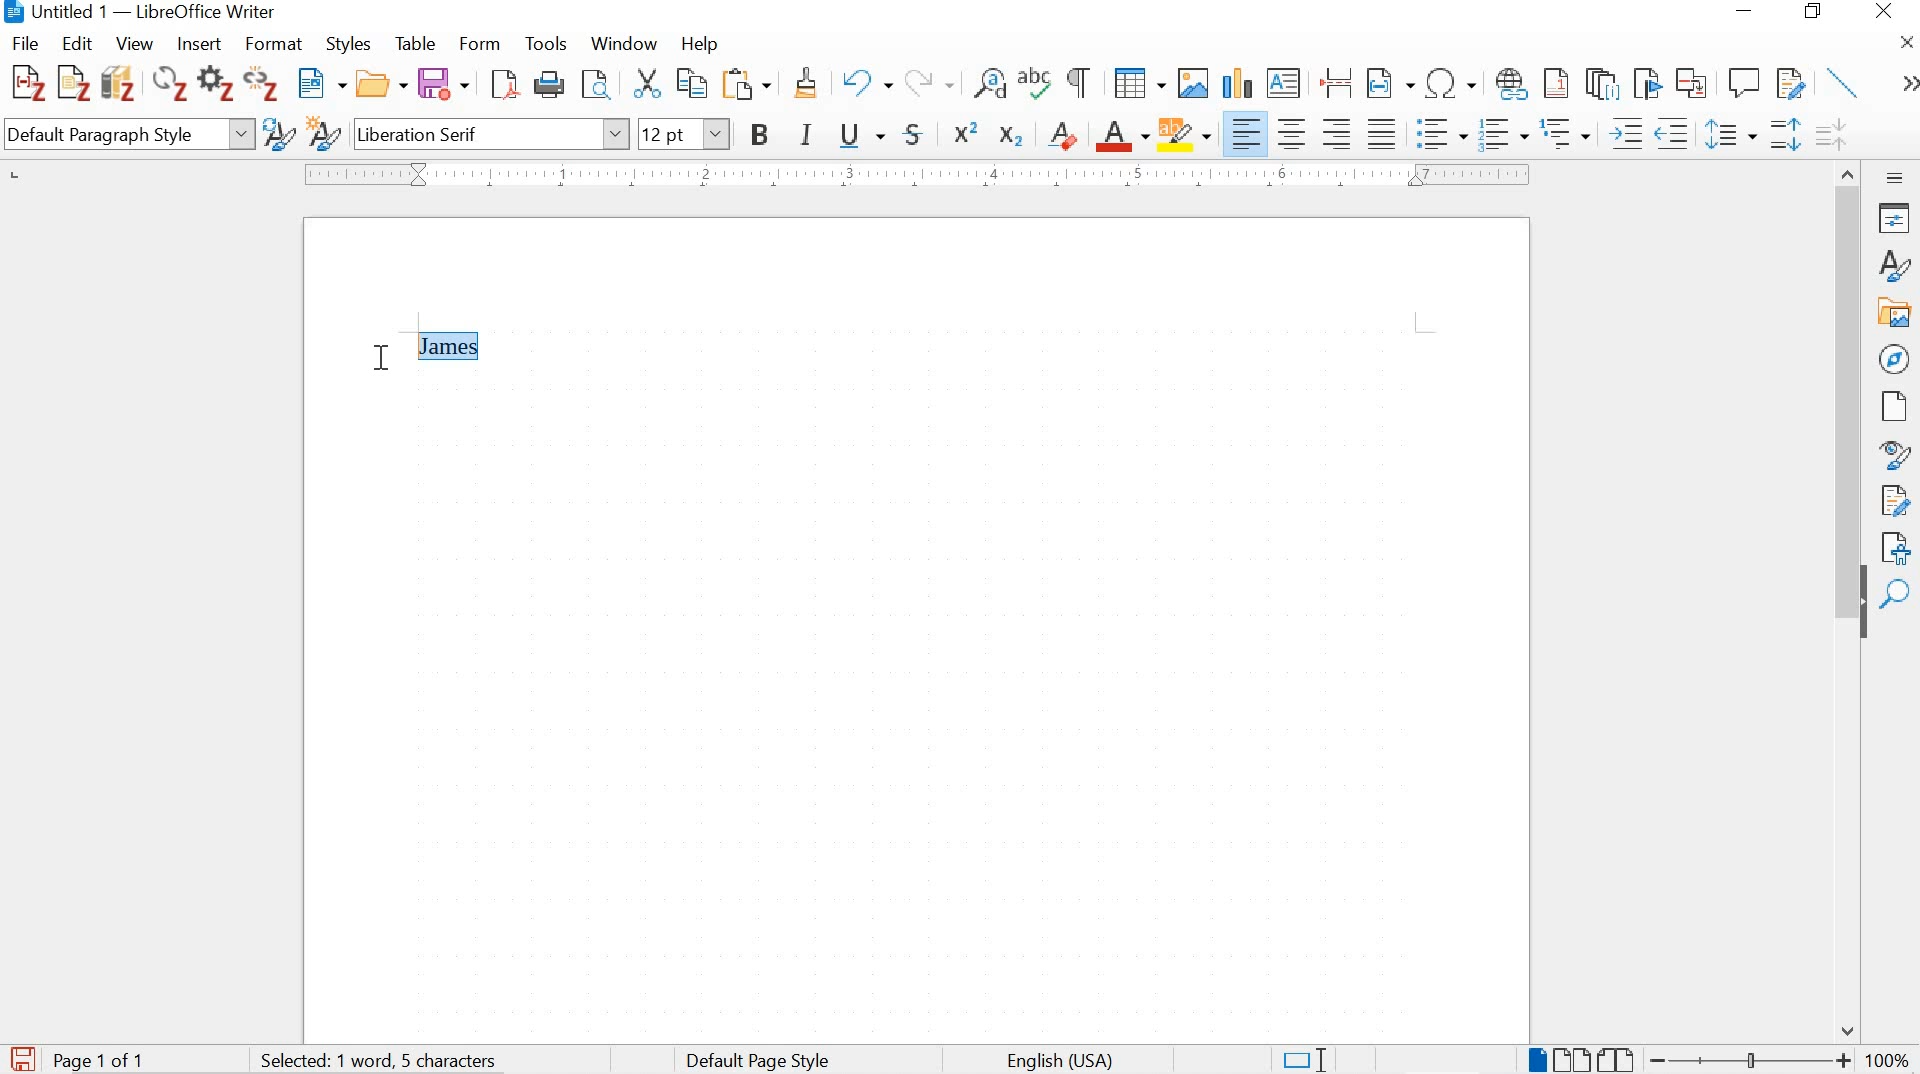 This screenshot has width=1920, height=1074. I want to click on expand, so click(1906, 84).